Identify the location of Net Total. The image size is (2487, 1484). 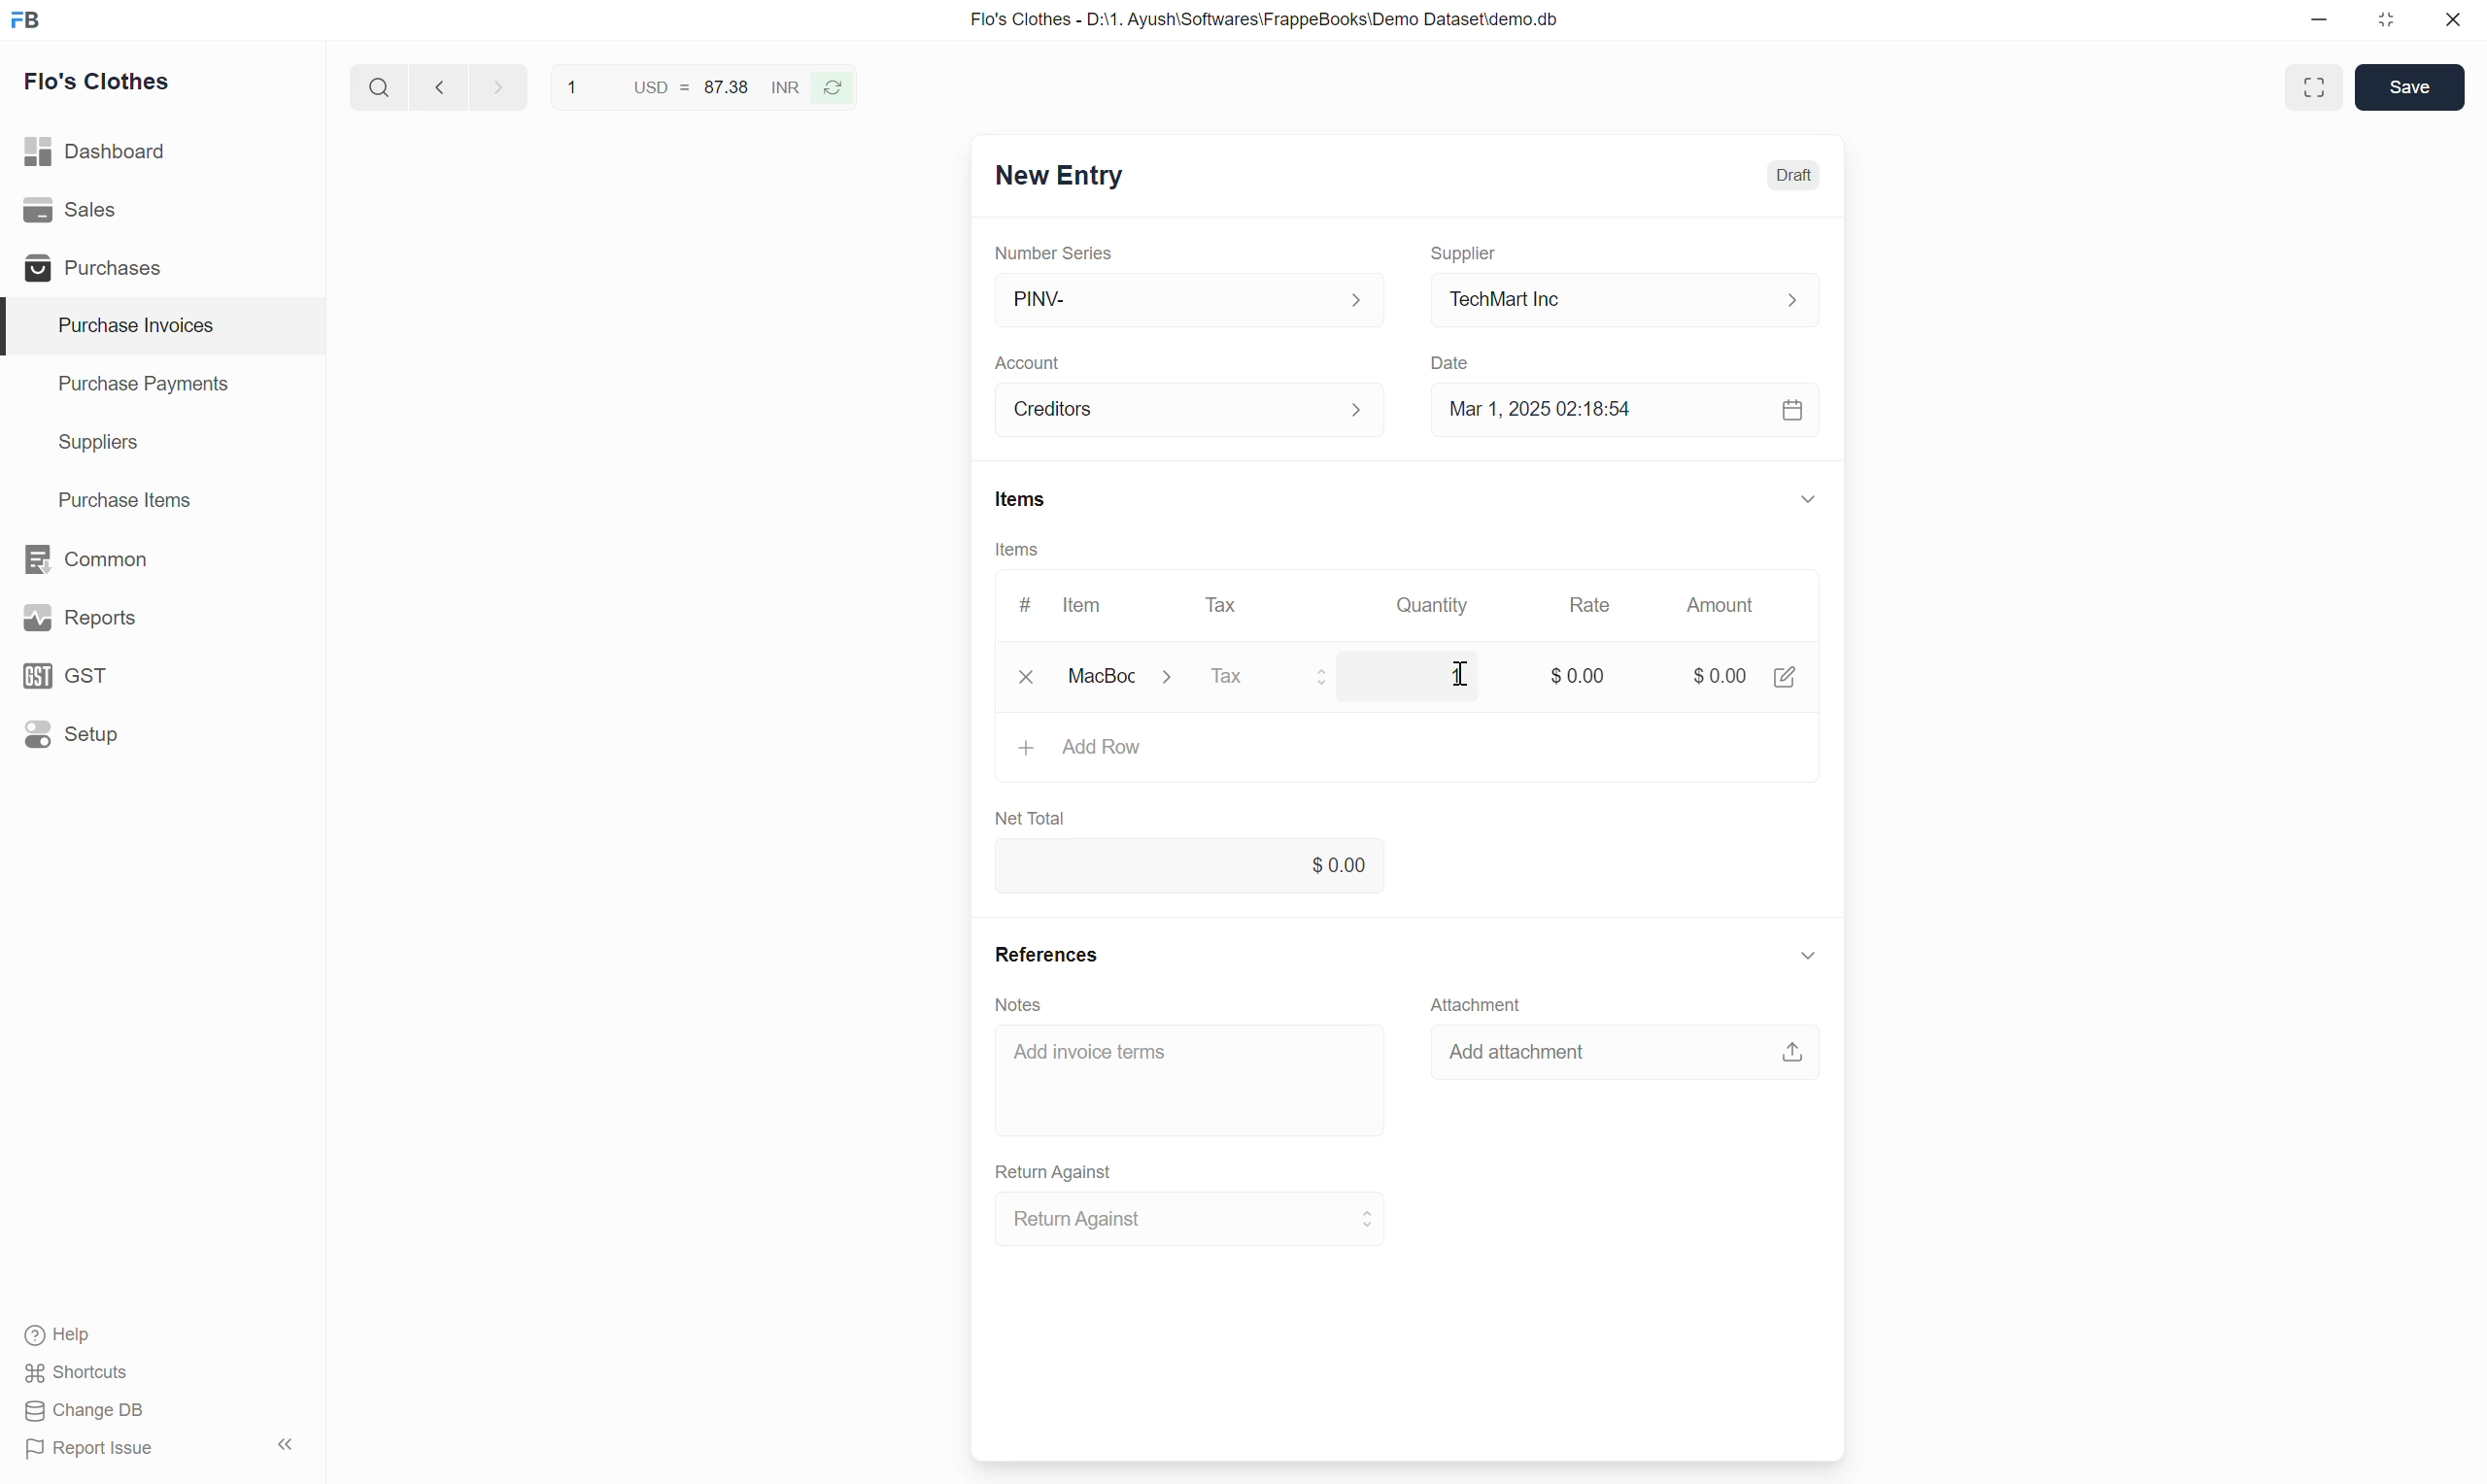
(1032, 819).